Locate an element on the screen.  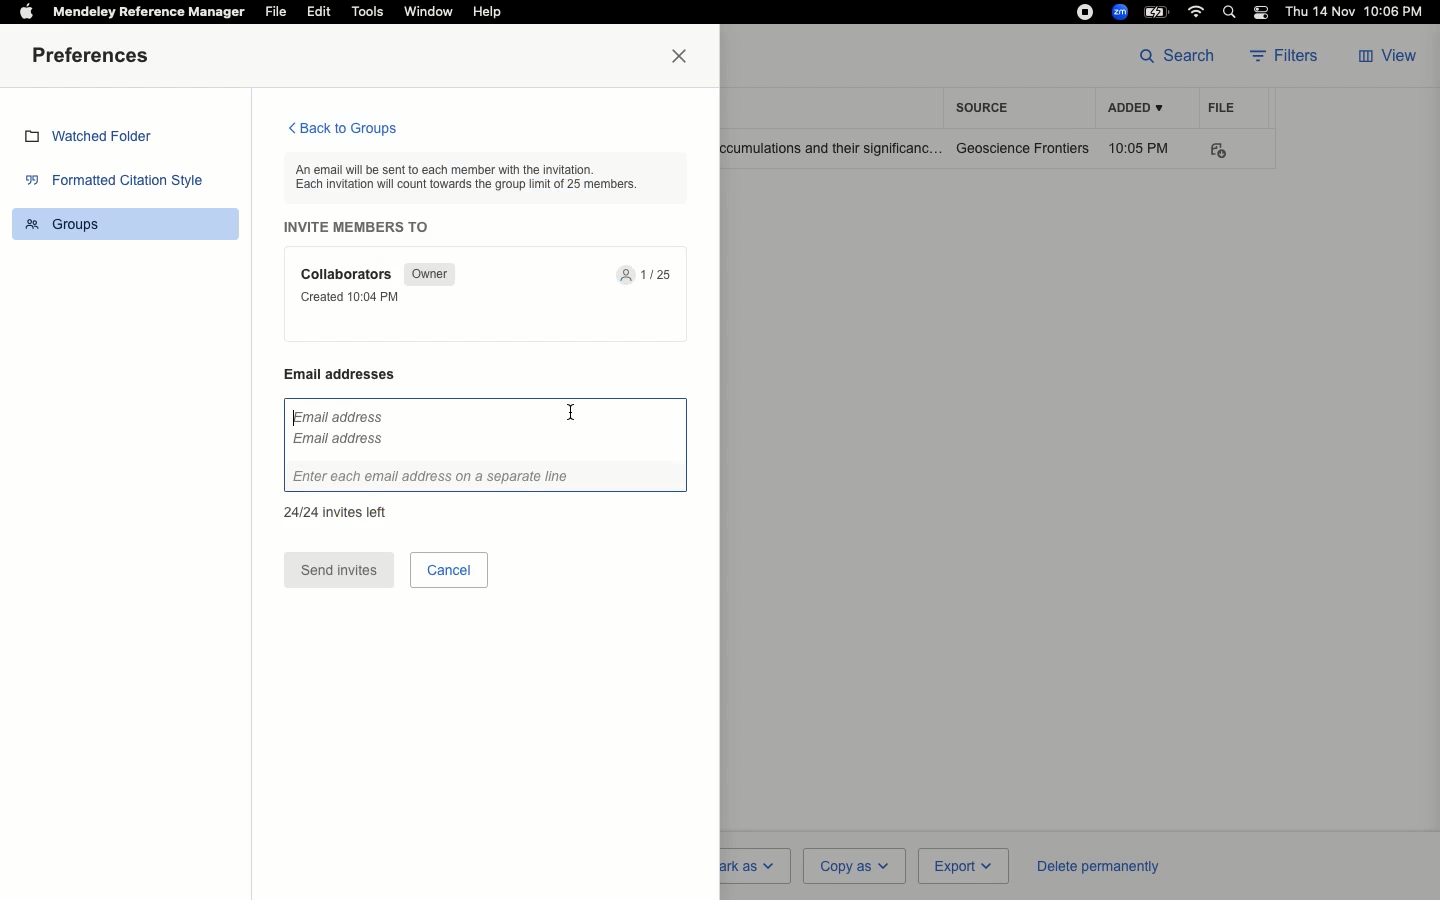
Groups is located at coordinates (129, 222).